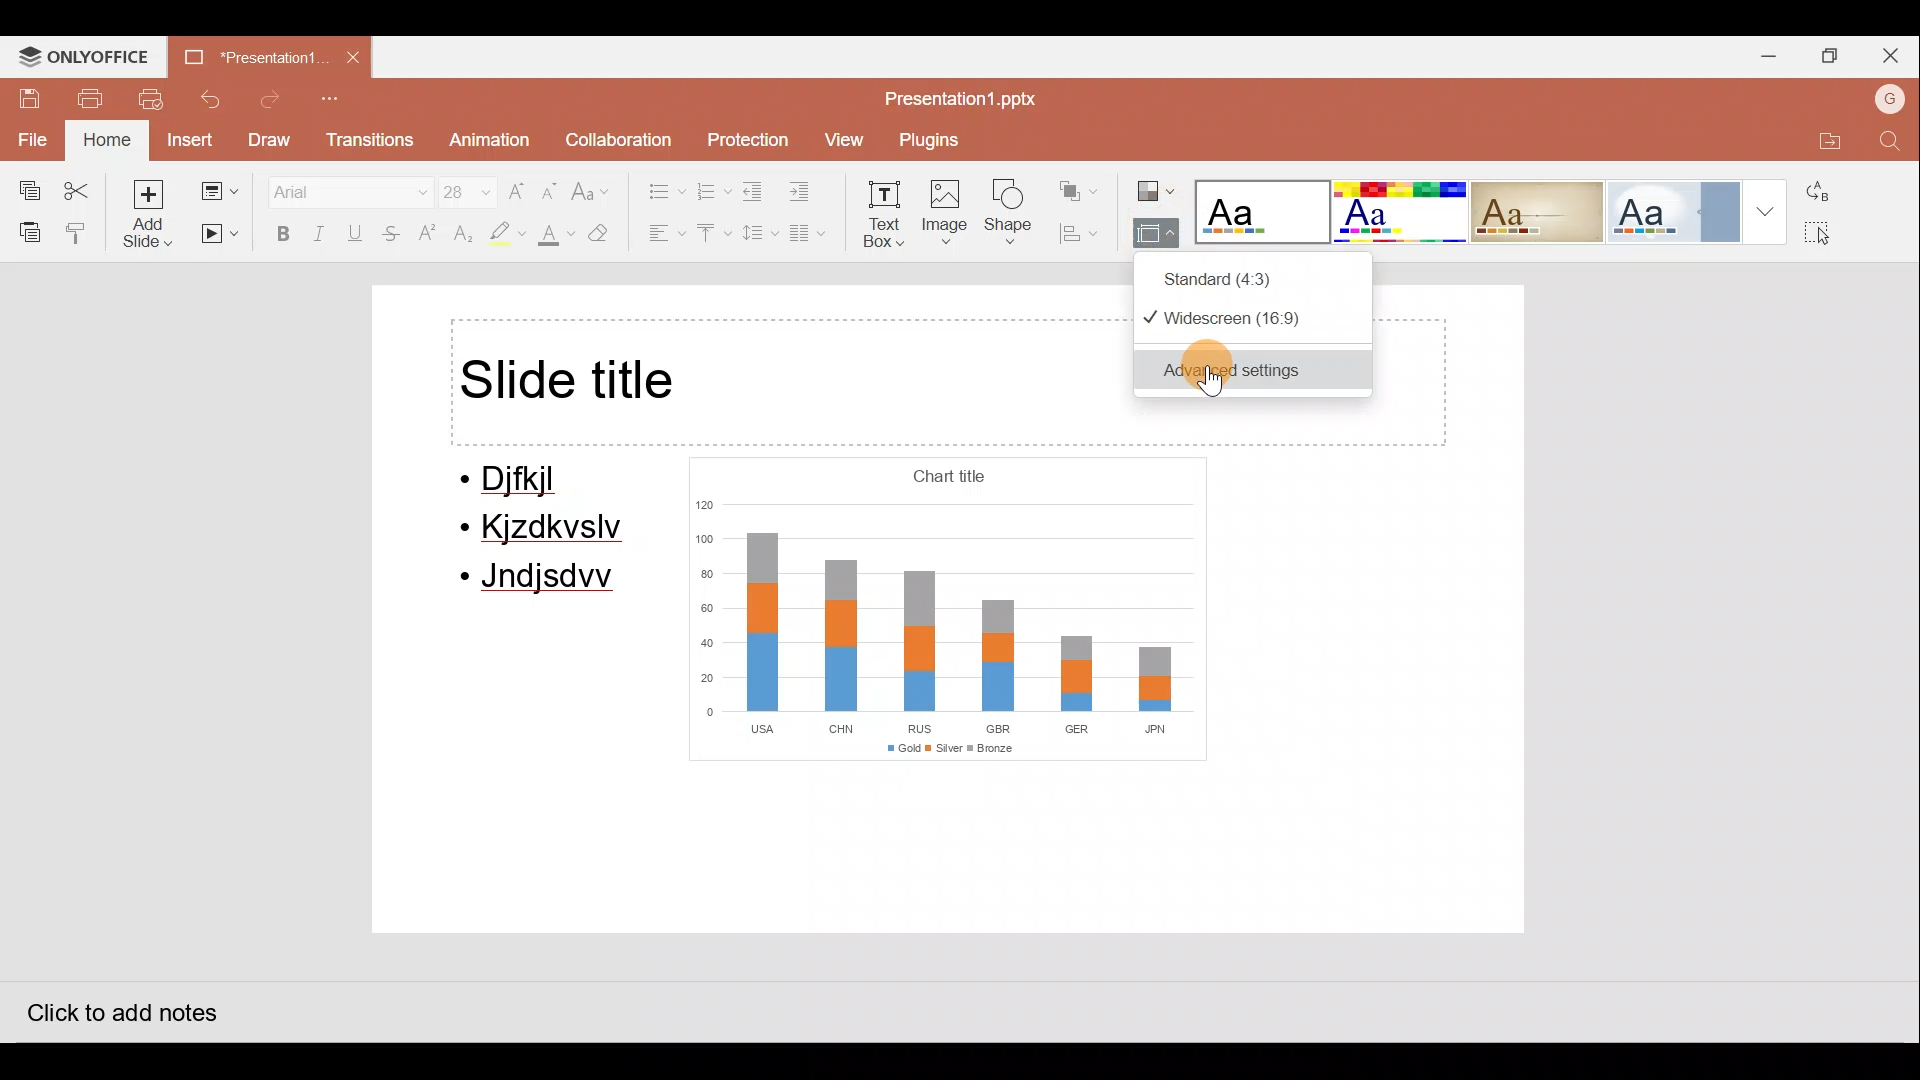 This screenshot has height=1080, width=1920. What do you see at coordinates (335, 100) in the screenshot?
I see `Customize quick access toolbar` at bounding box center [335, 100].